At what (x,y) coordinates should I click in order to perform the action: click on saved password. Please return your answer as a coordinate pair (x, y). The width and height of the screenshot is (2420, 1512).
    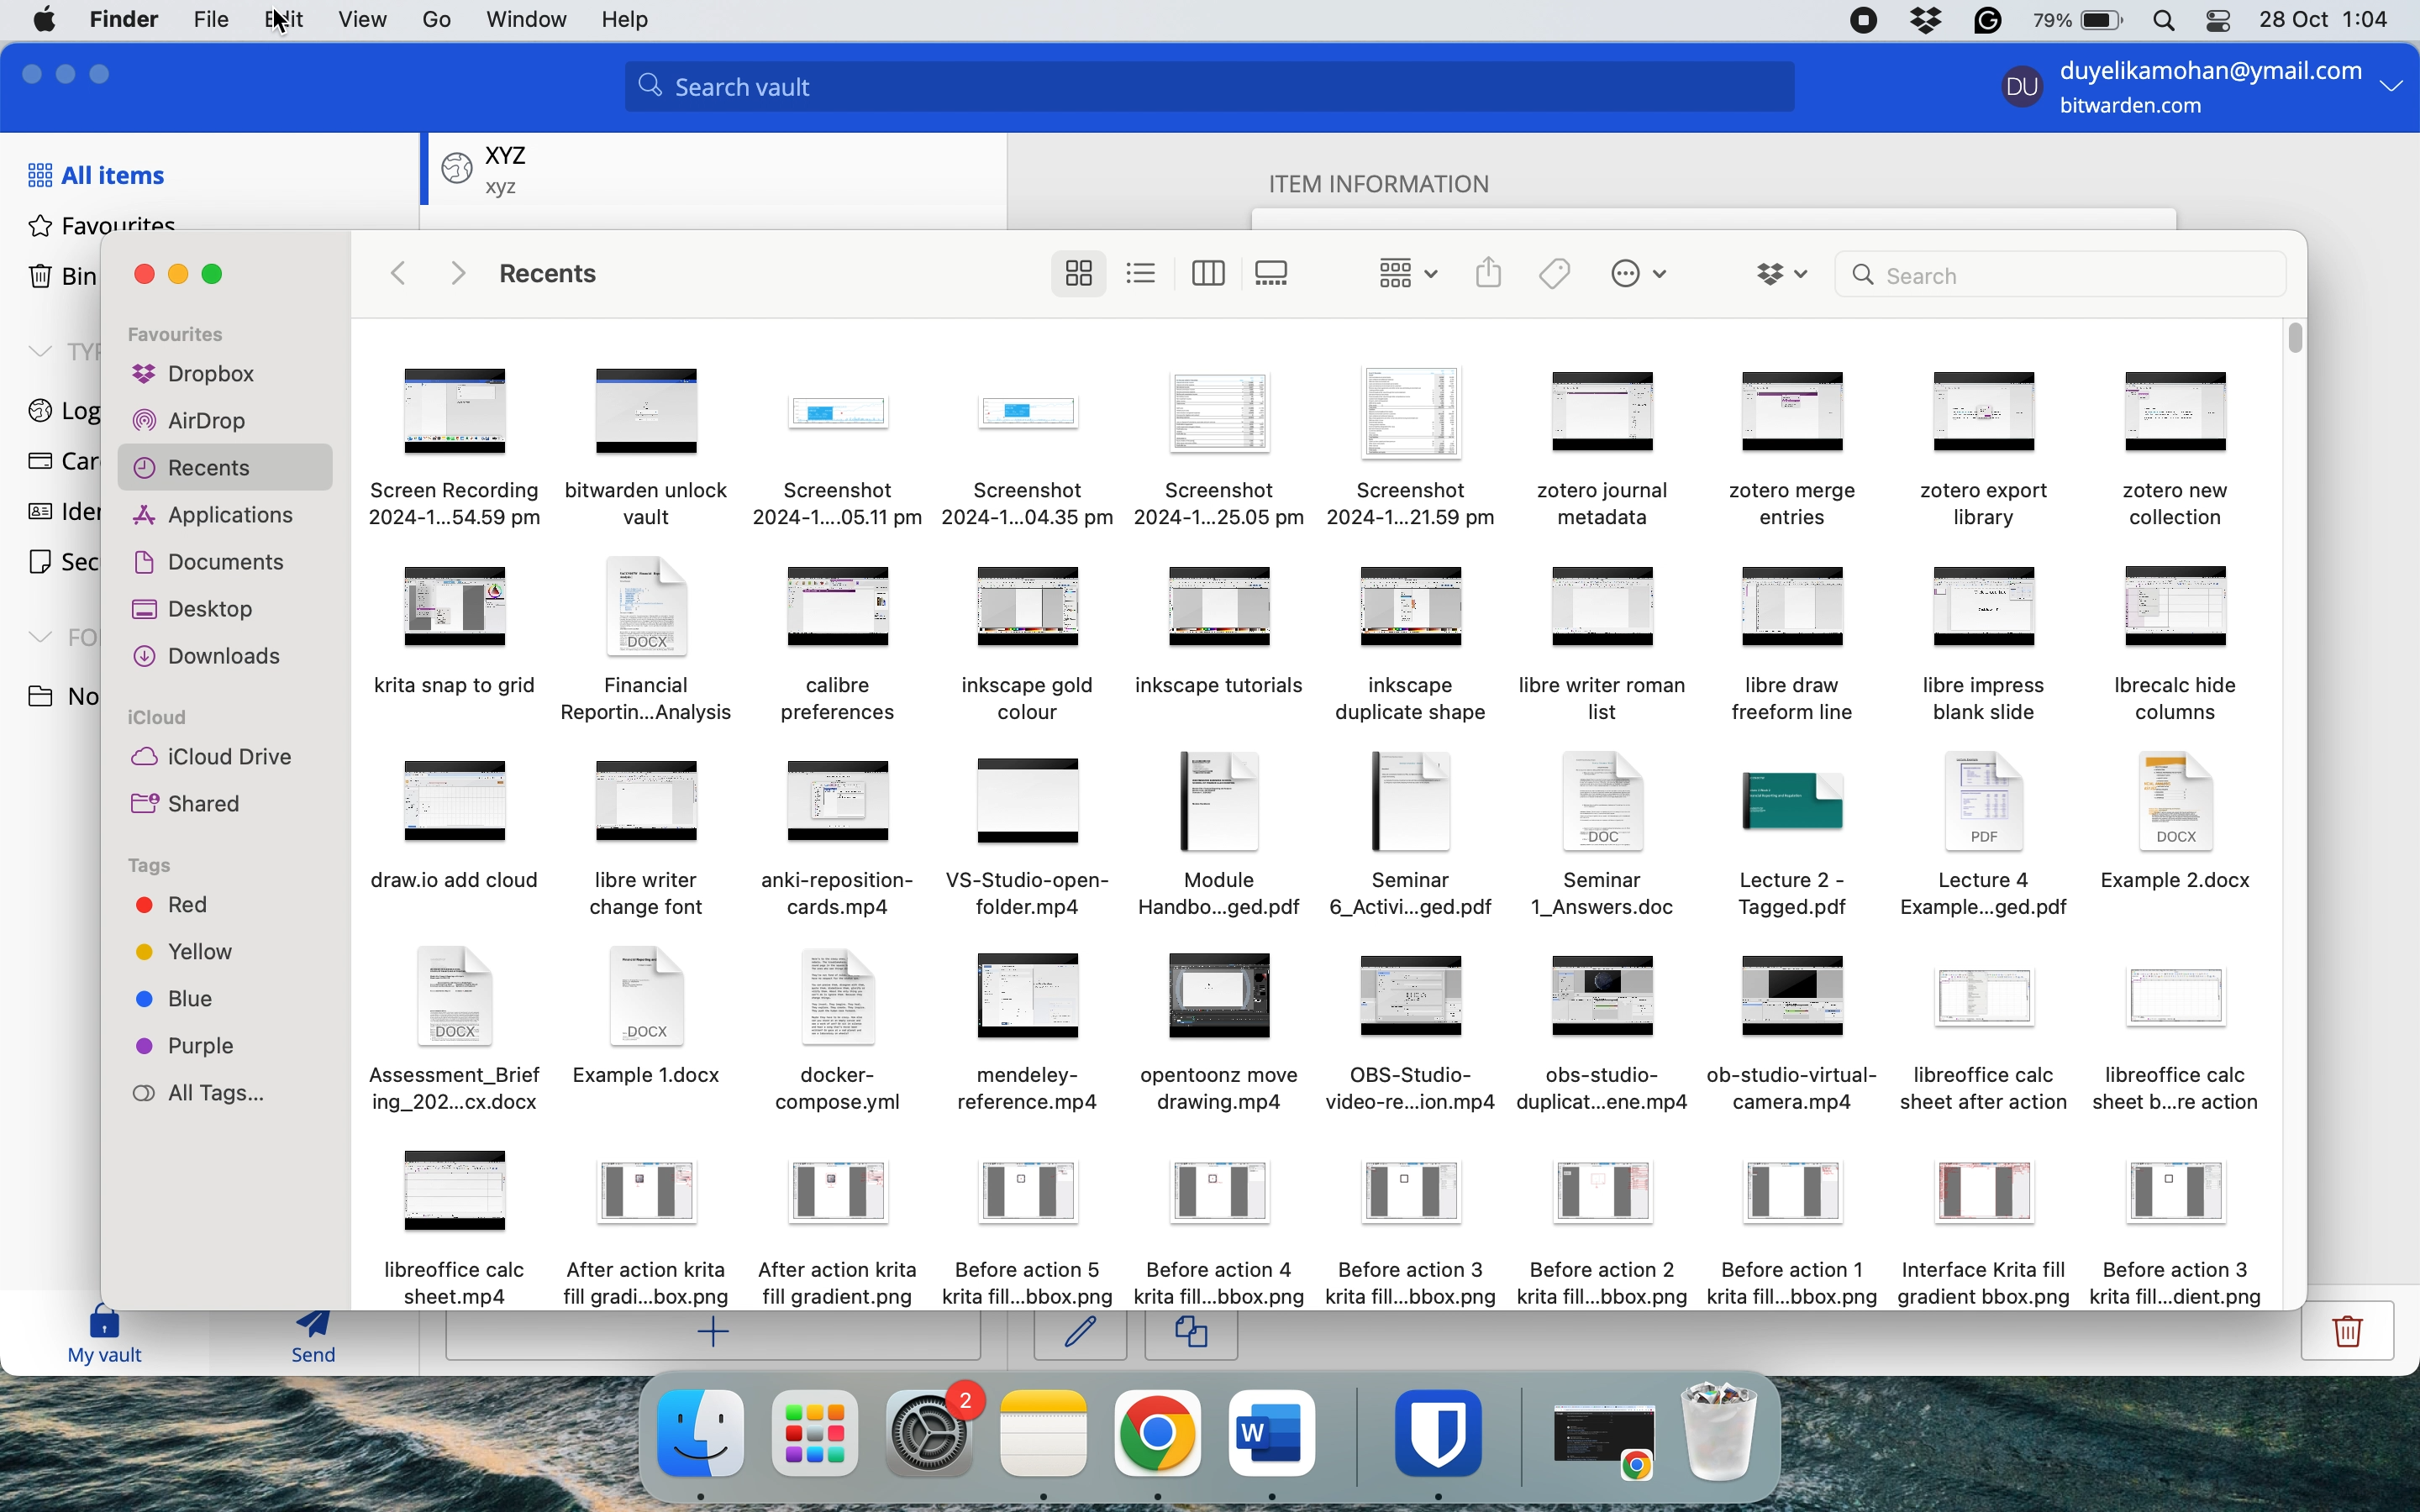
    Looking at the image, I should click on (487, 167).